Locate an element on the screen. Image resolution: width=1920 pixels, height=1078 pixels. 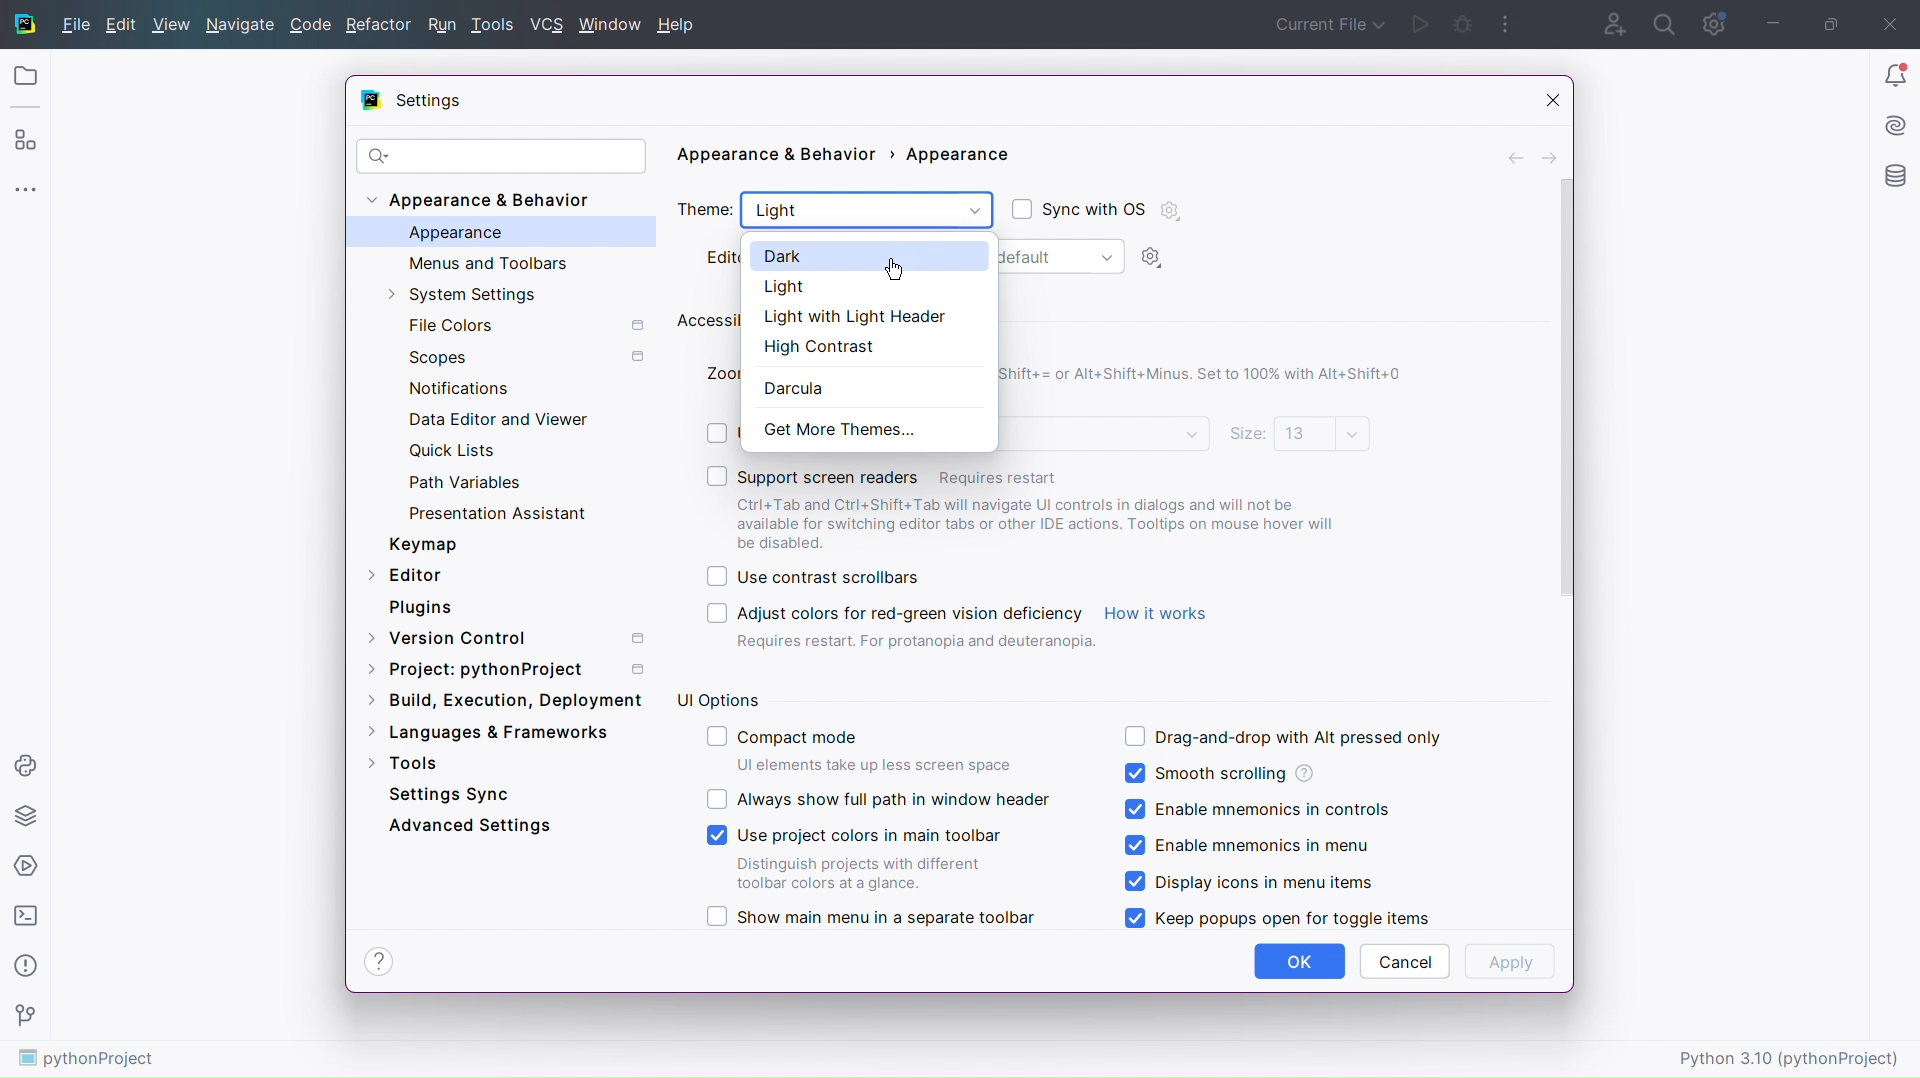
Data Editor and Viewer is located at coordinates (497, 419).